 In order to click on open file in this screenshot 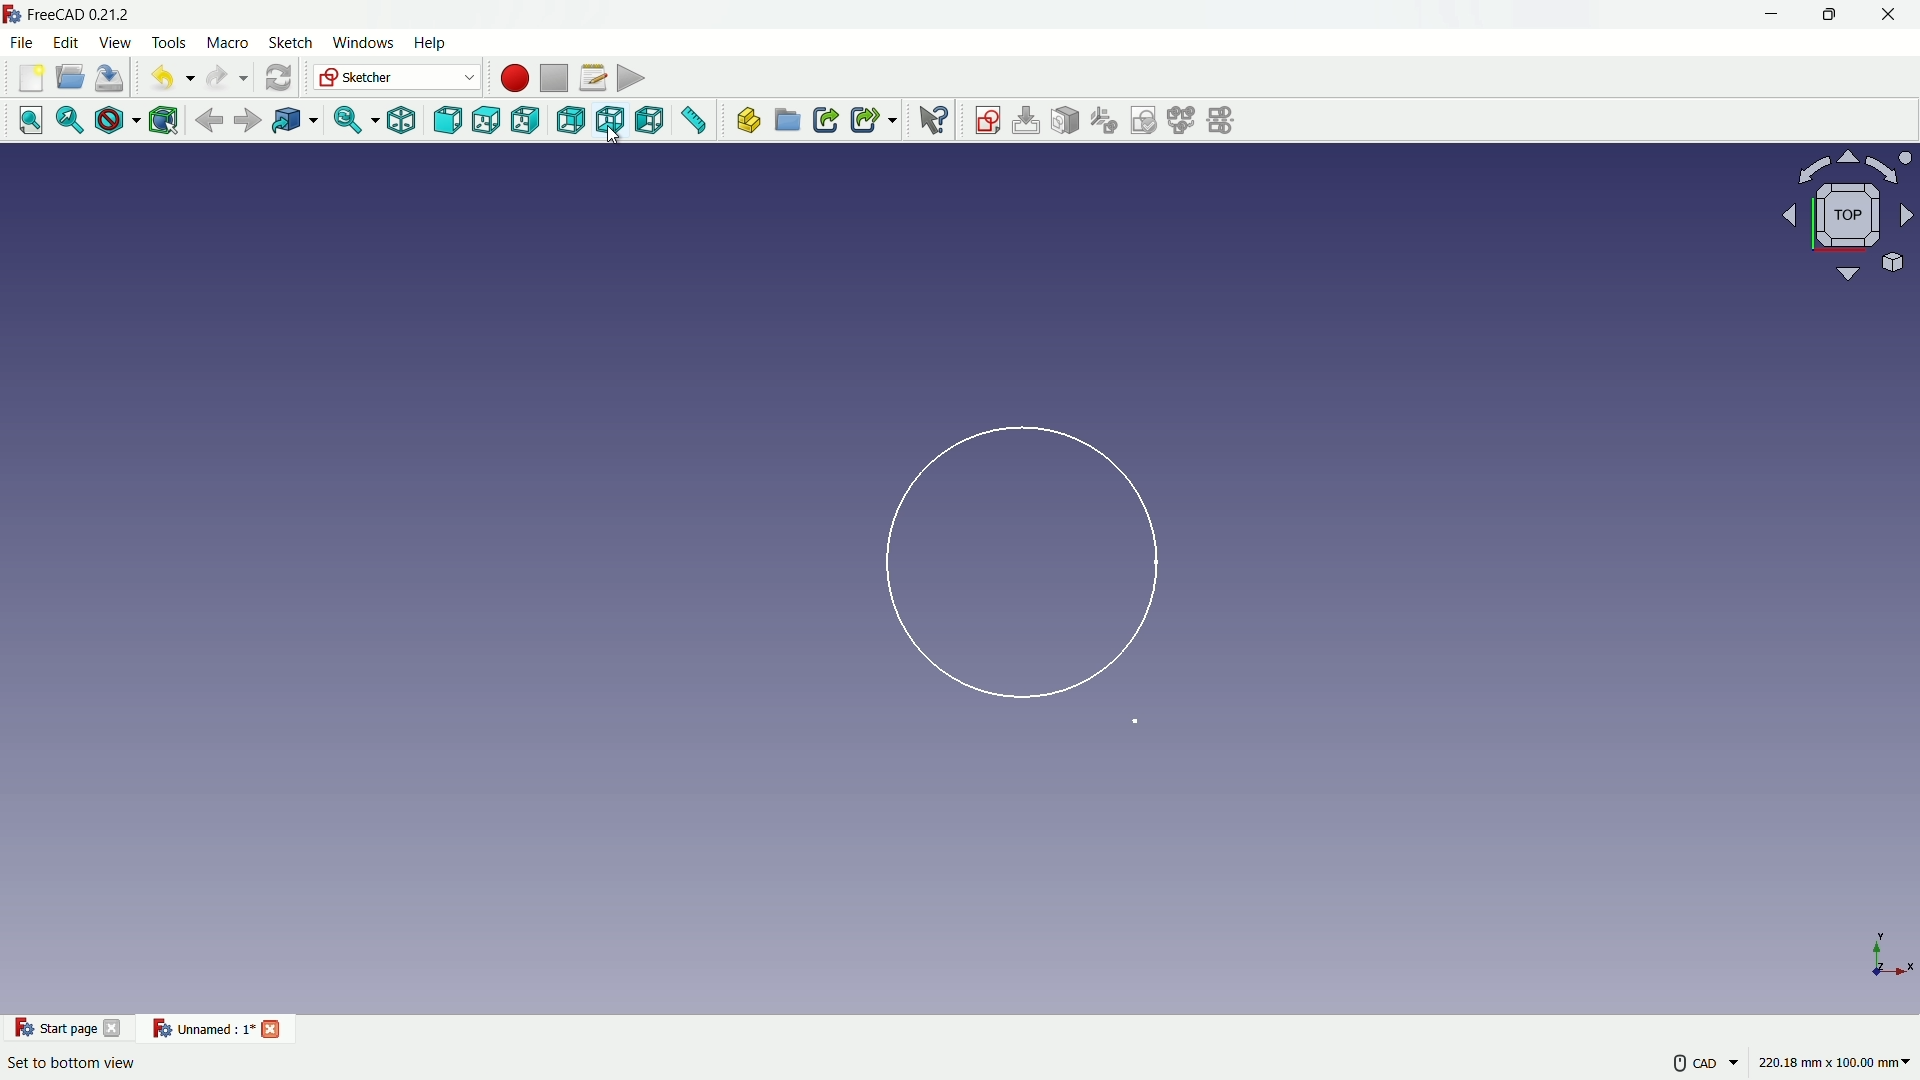, I will do `click(71, 78)`.